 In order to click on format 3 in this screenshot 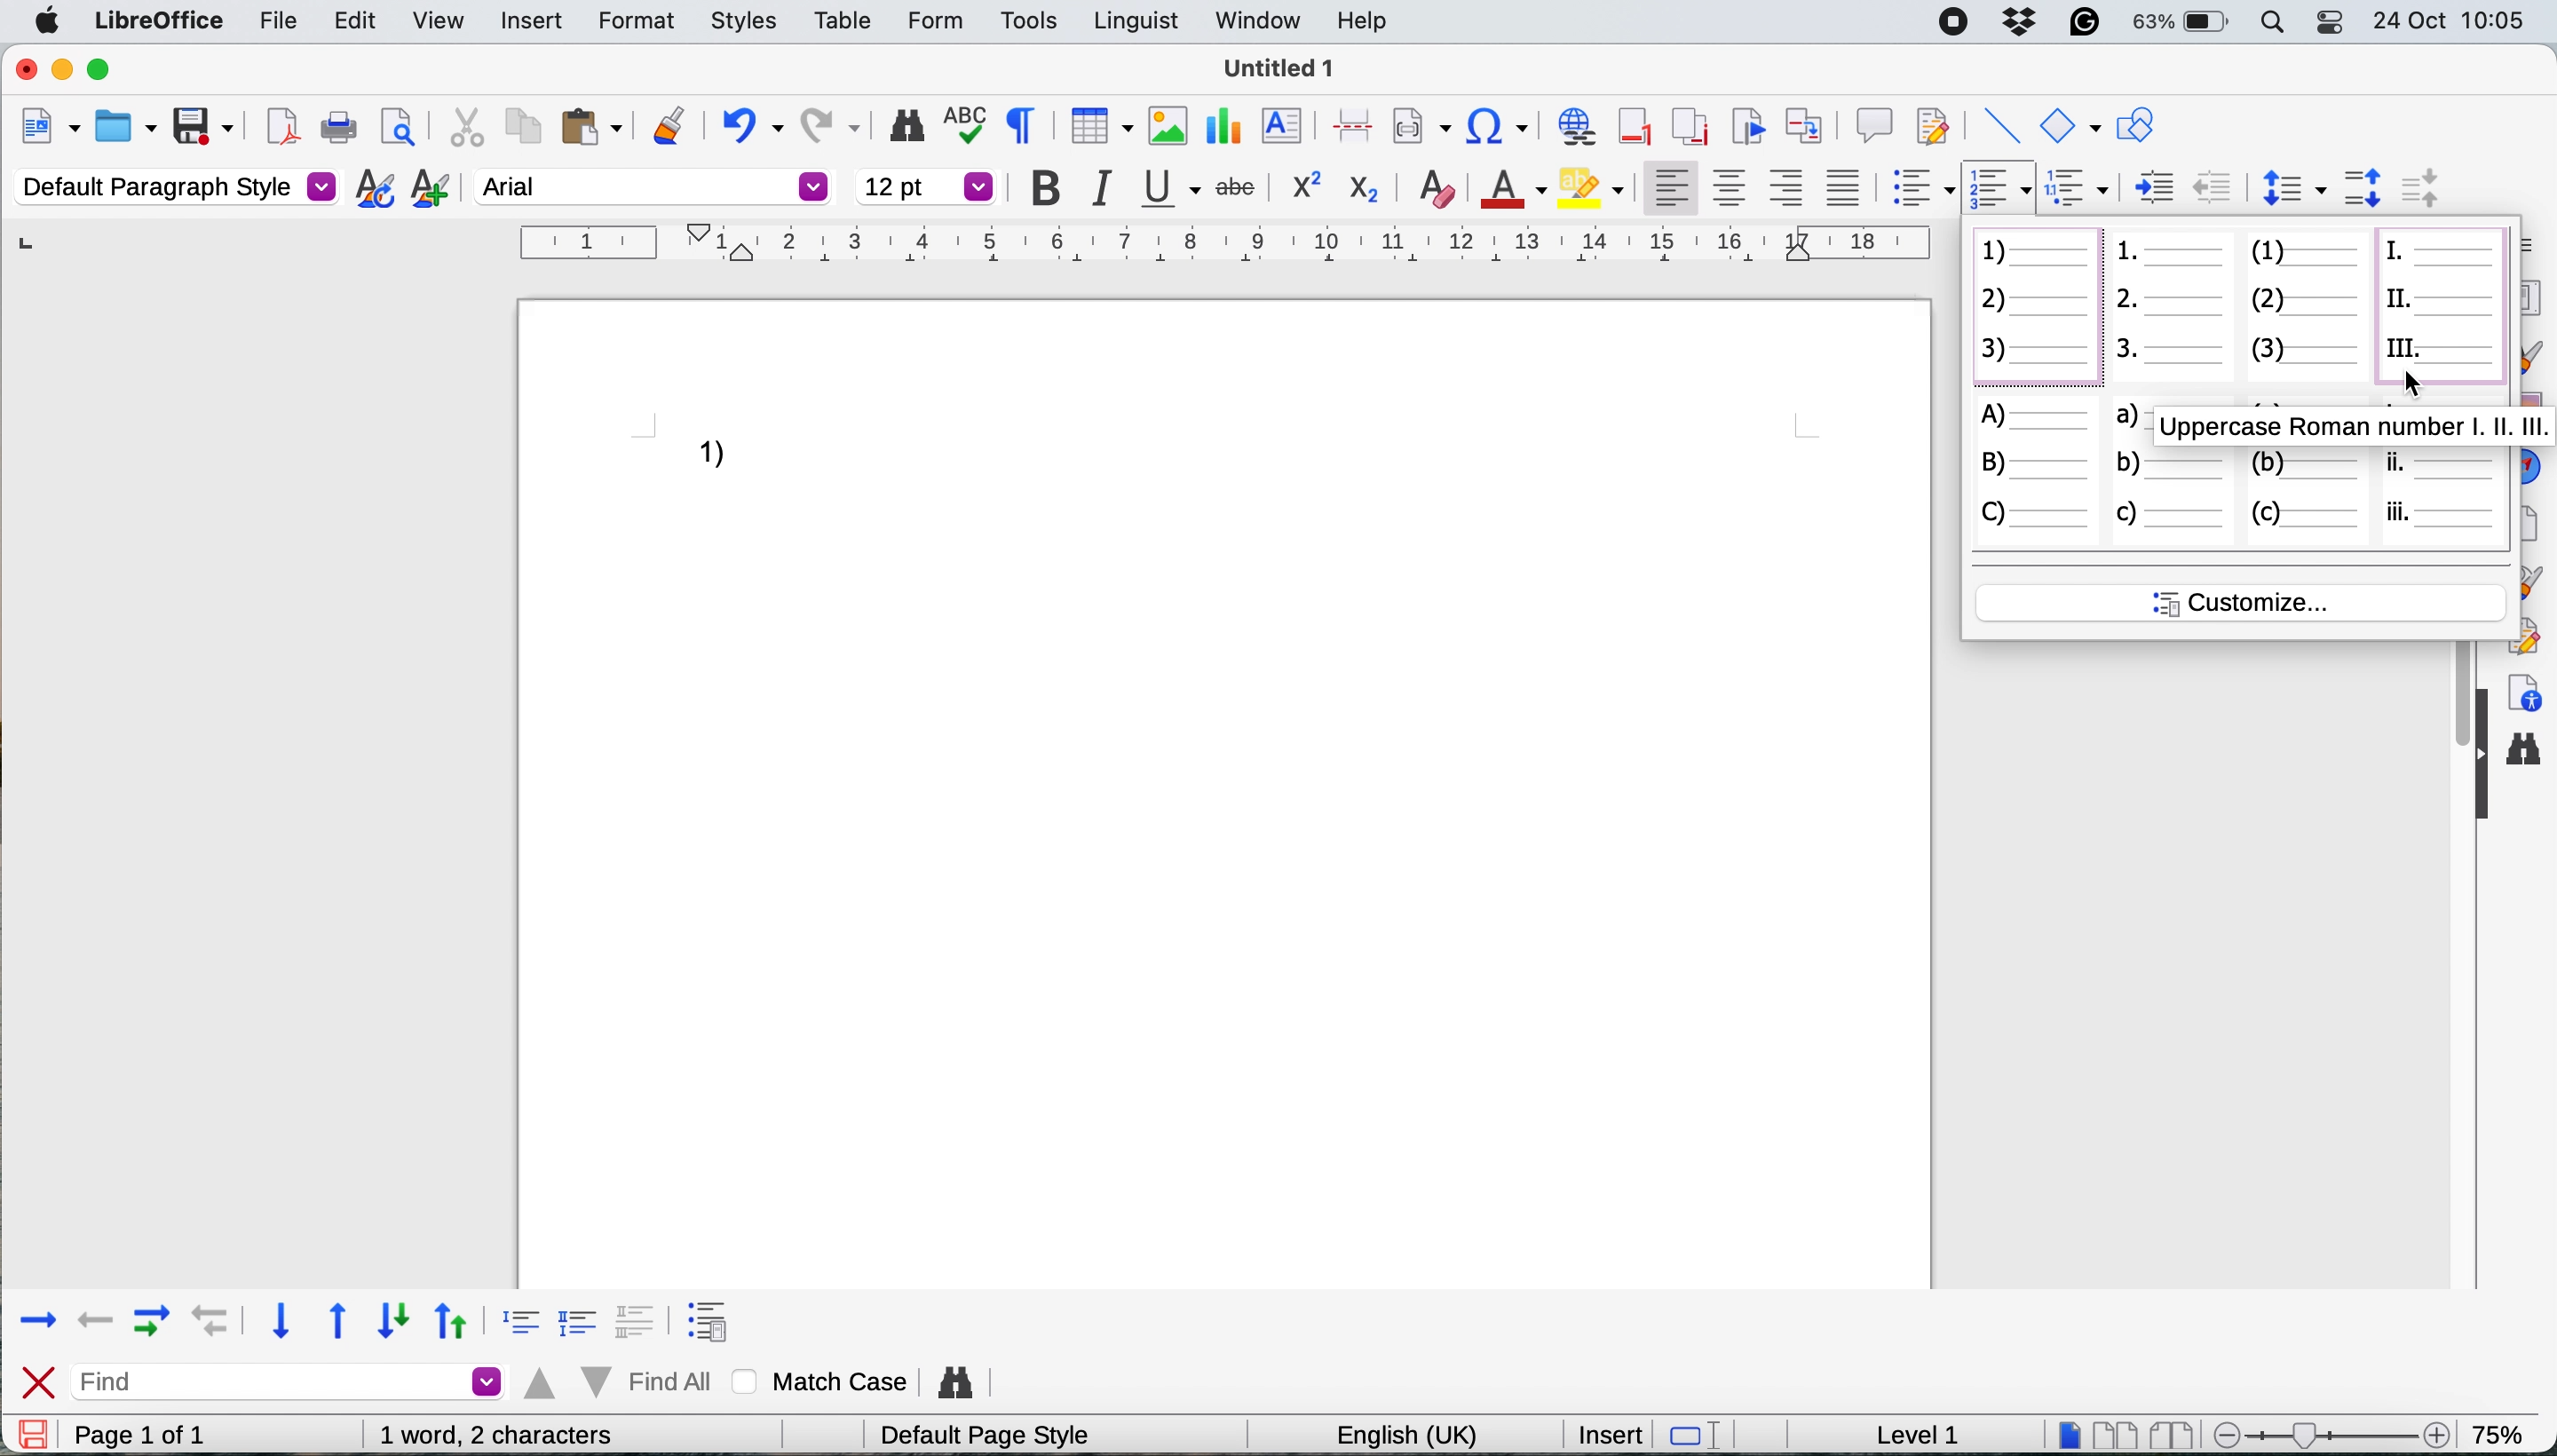, I will do `click(643, 1316)`.